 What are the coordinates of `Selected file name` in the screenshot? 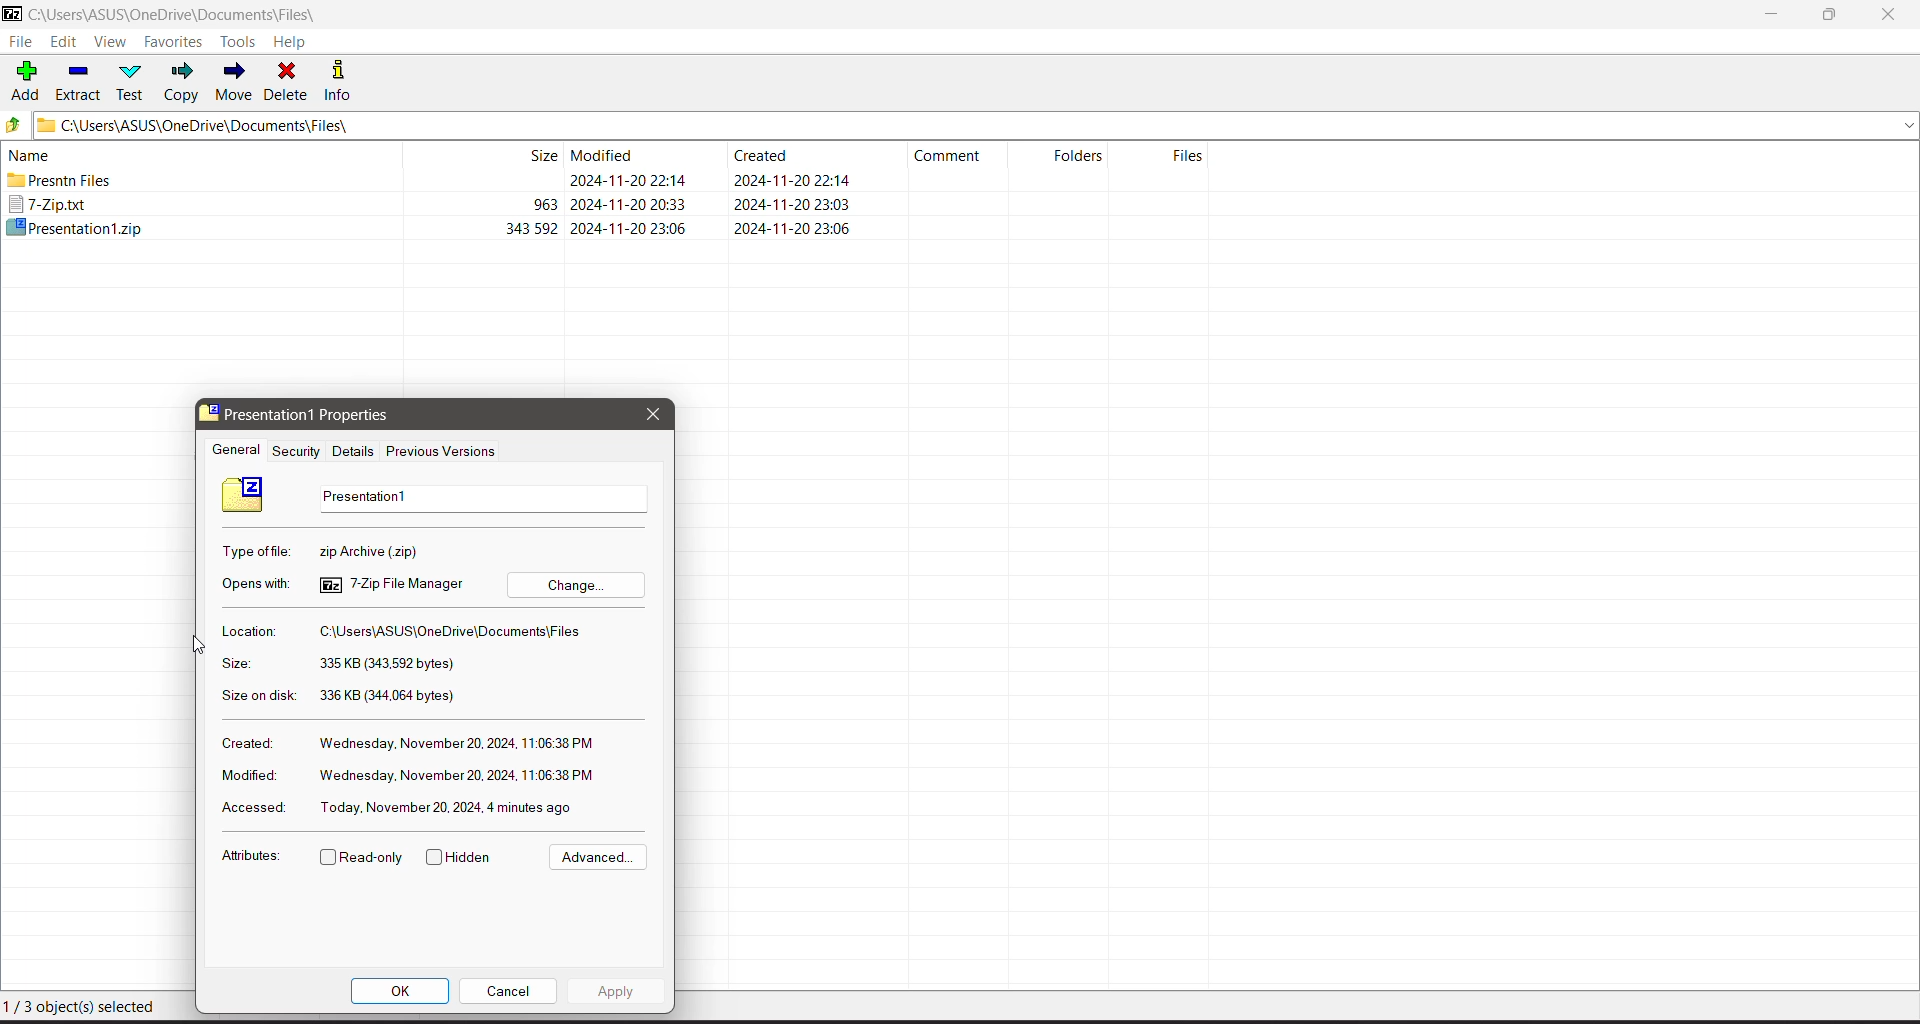 It's located at (481, 499).